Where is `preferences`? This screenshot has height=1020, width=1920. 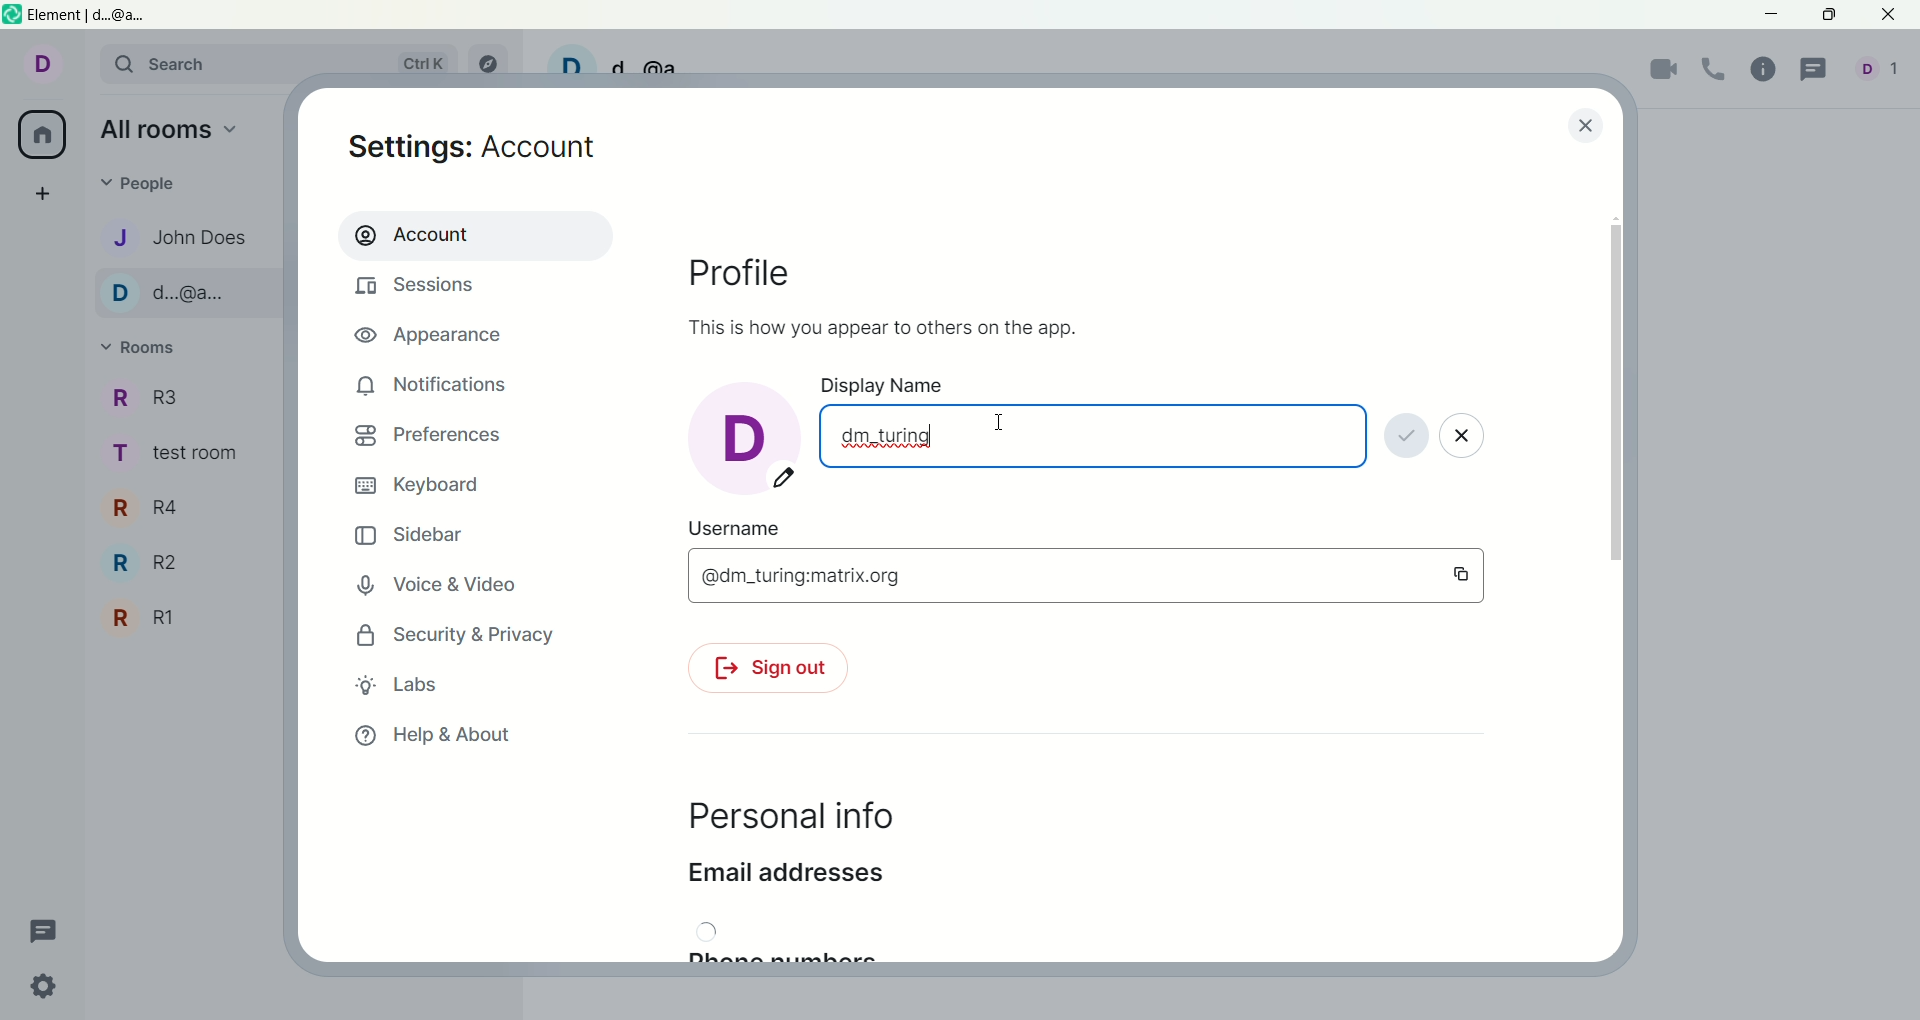 preferences is located at coordinates (428, 439).